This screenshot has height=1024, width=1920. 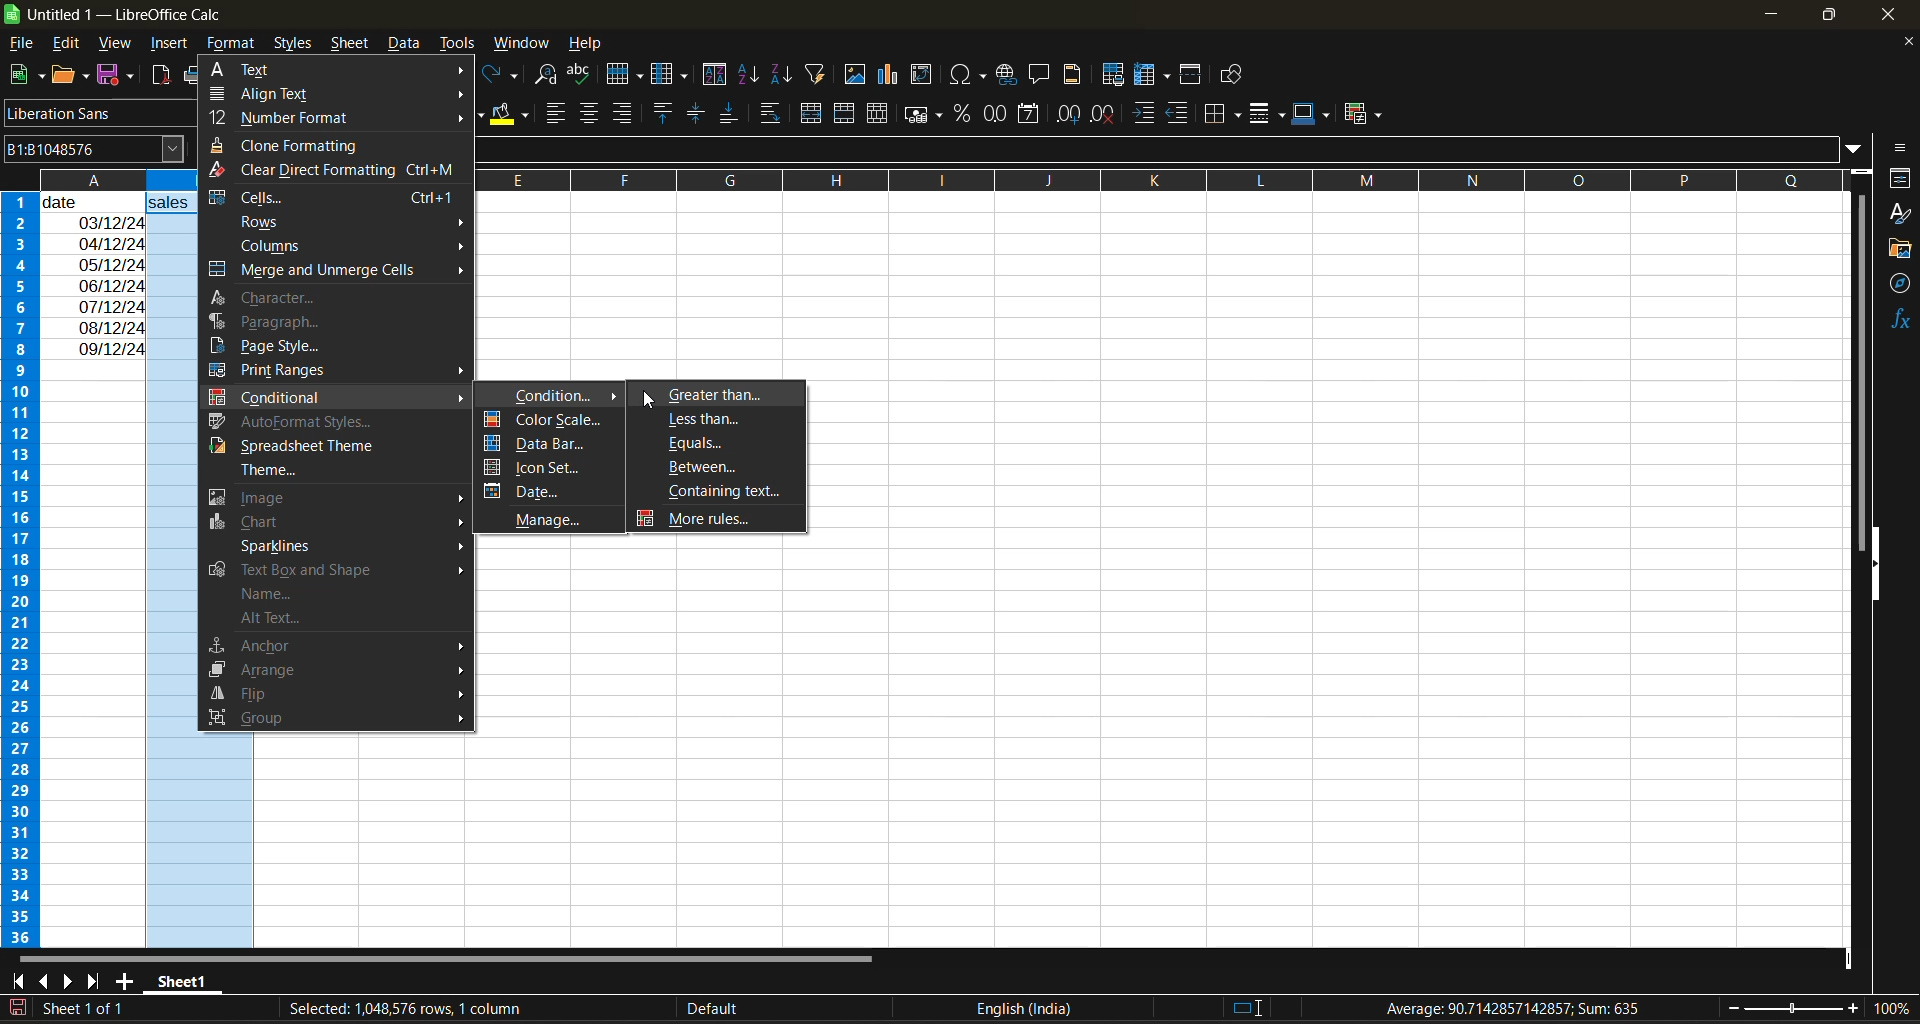 What do you see at coordinates (1181, 114) in the screenshot?
I see `decrease indent` at bounding box center [1181, 114].